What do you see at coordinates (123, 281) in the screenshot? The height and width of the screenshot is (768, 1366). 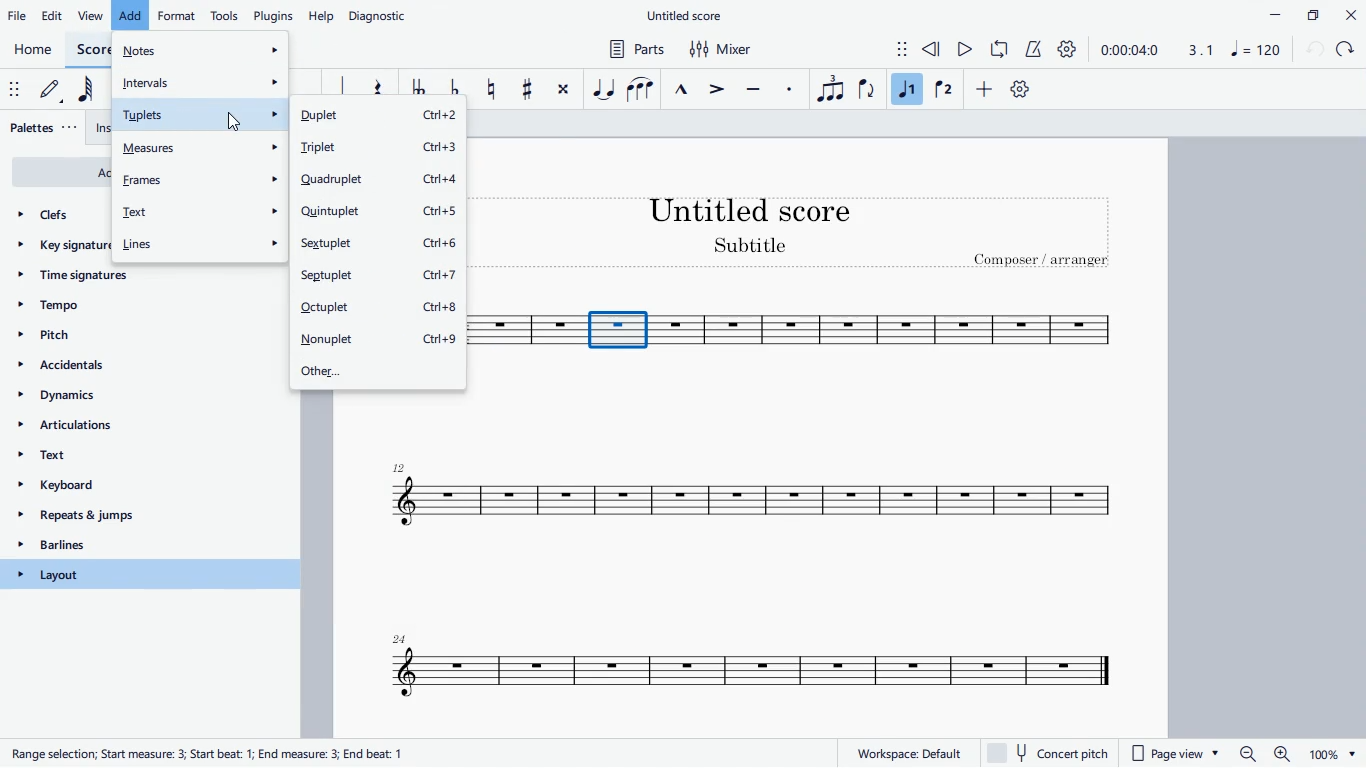 I see `time signatures` at bounding box center [123, 281].